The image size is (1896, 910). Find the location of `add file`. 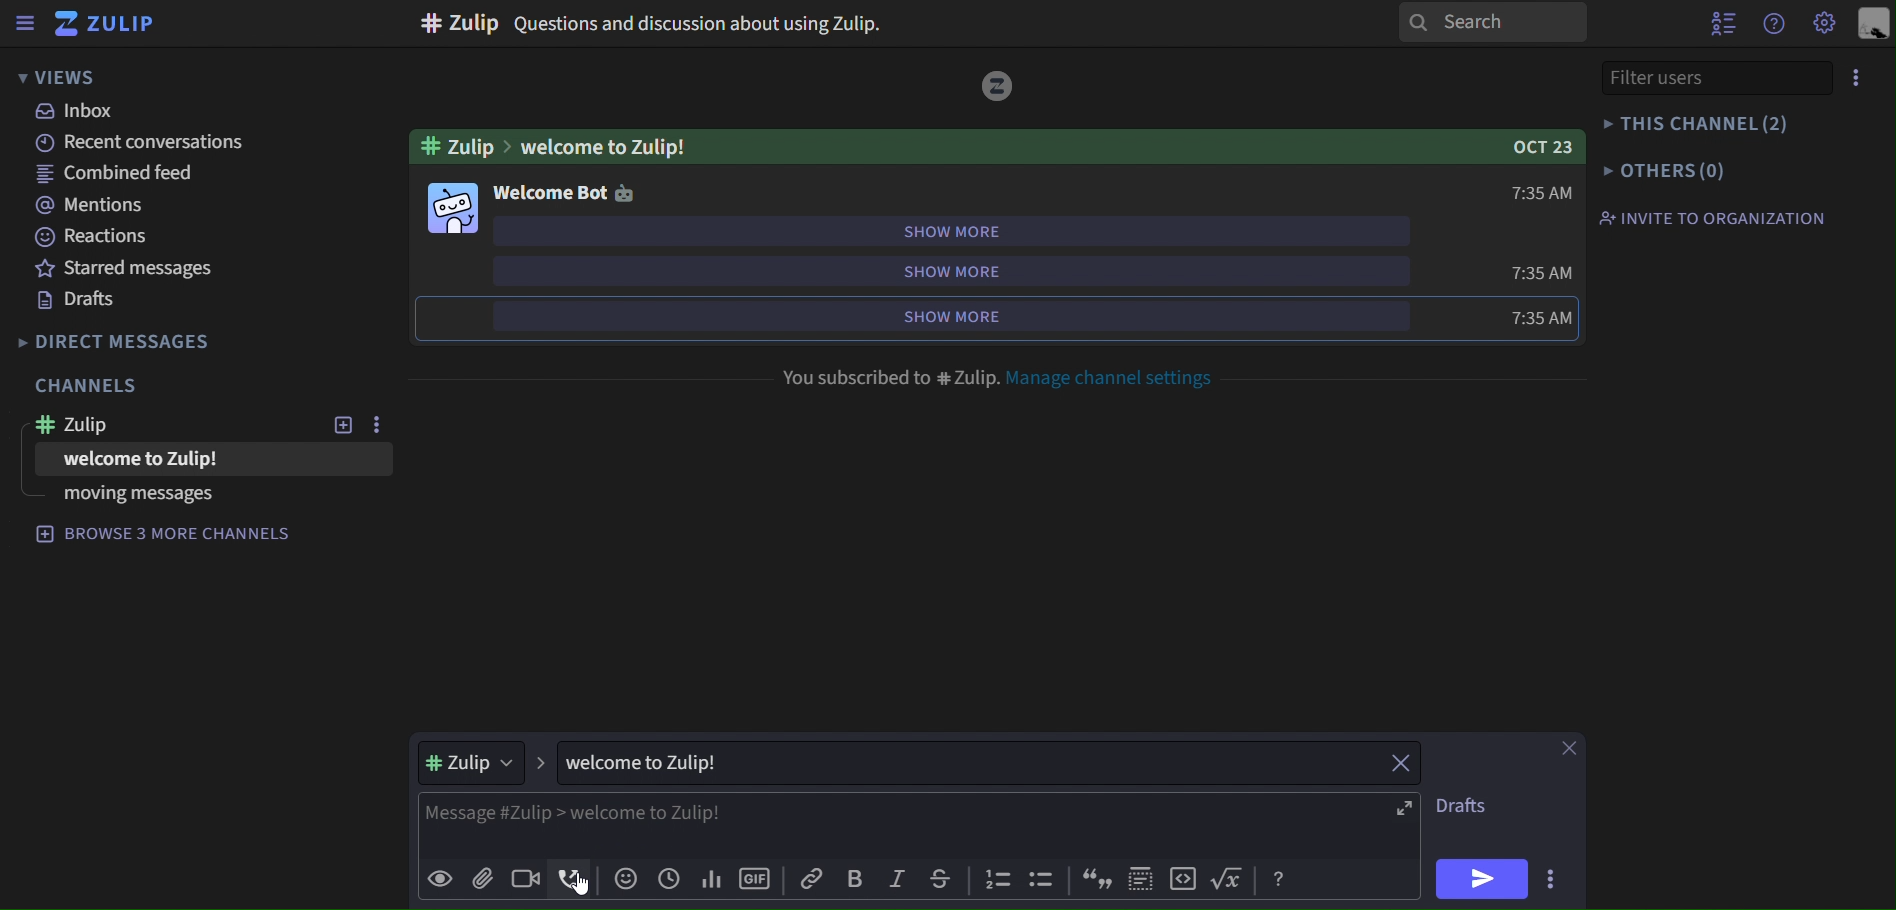

add file is located at coordinates (485, 879).